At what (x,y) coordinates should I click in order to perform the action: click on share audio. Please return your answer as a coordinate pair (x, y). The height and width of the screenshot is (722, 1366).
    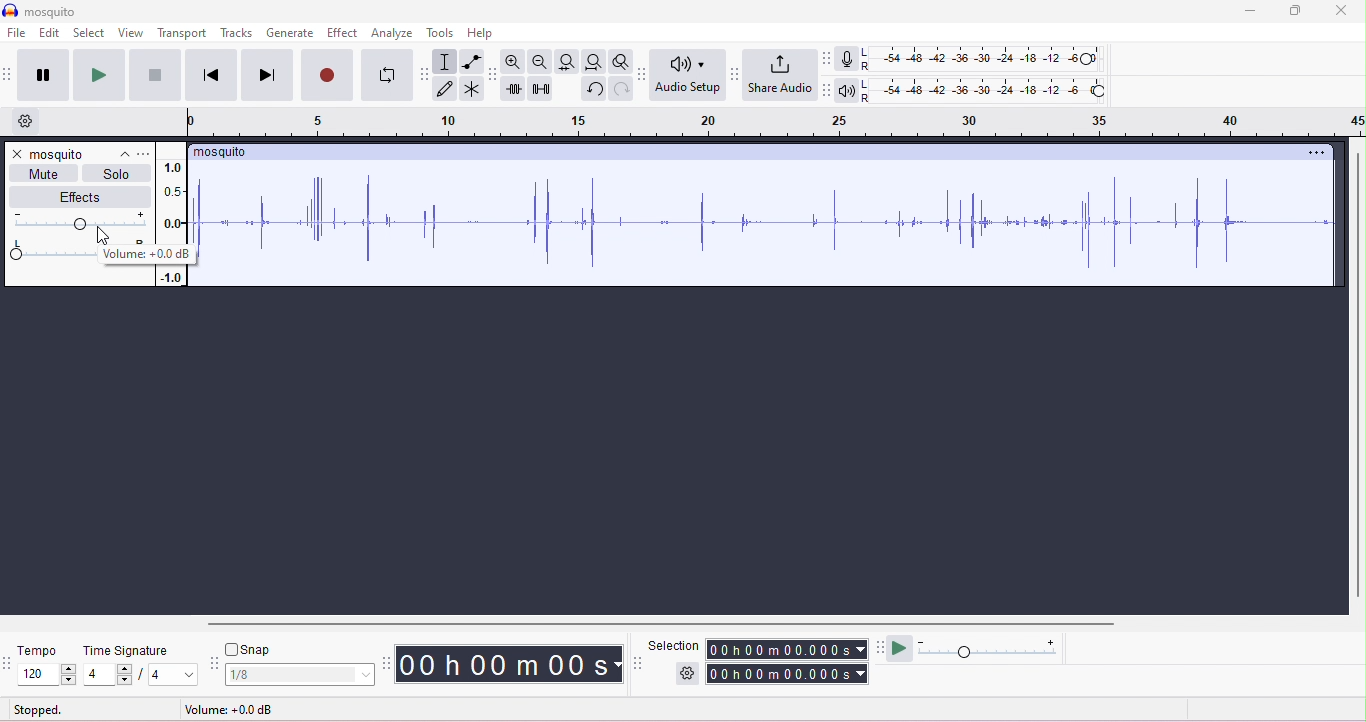
    Looking at the image, I should click on (779, 74).